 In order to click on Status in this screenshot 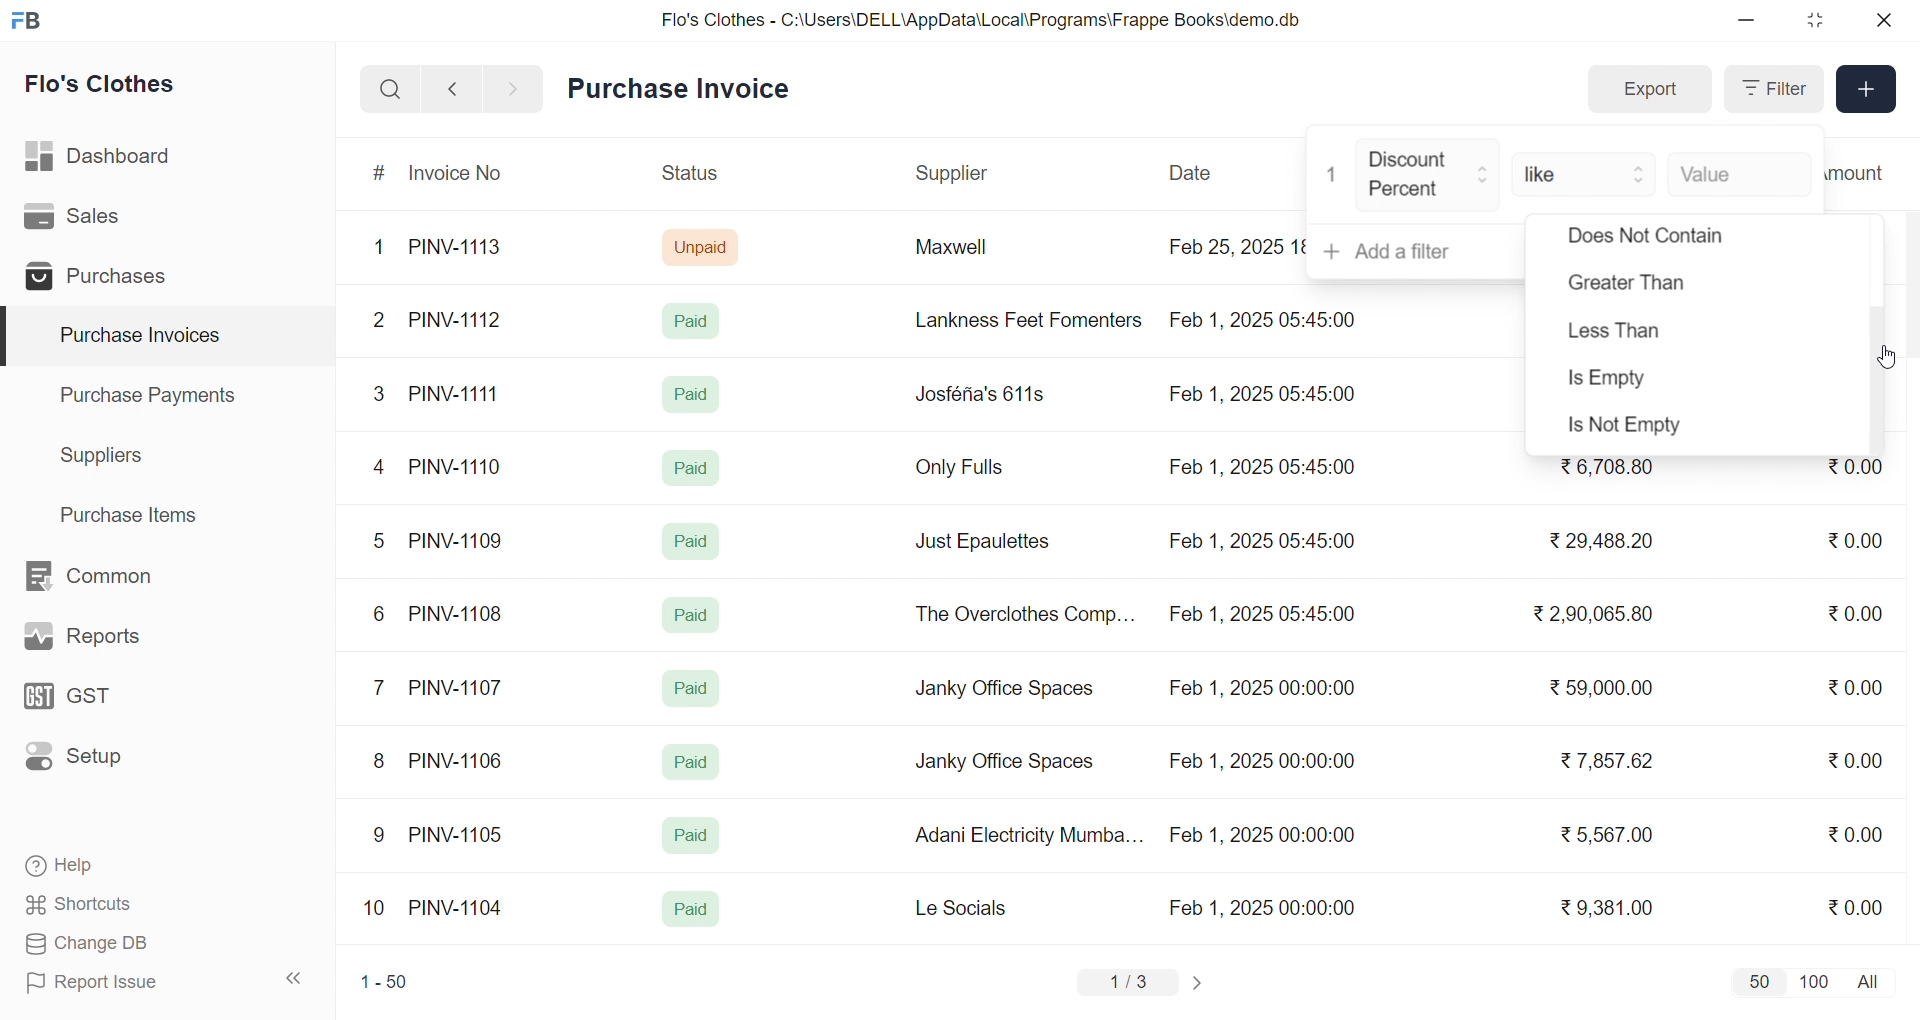, I will do `click(688, 176)`.